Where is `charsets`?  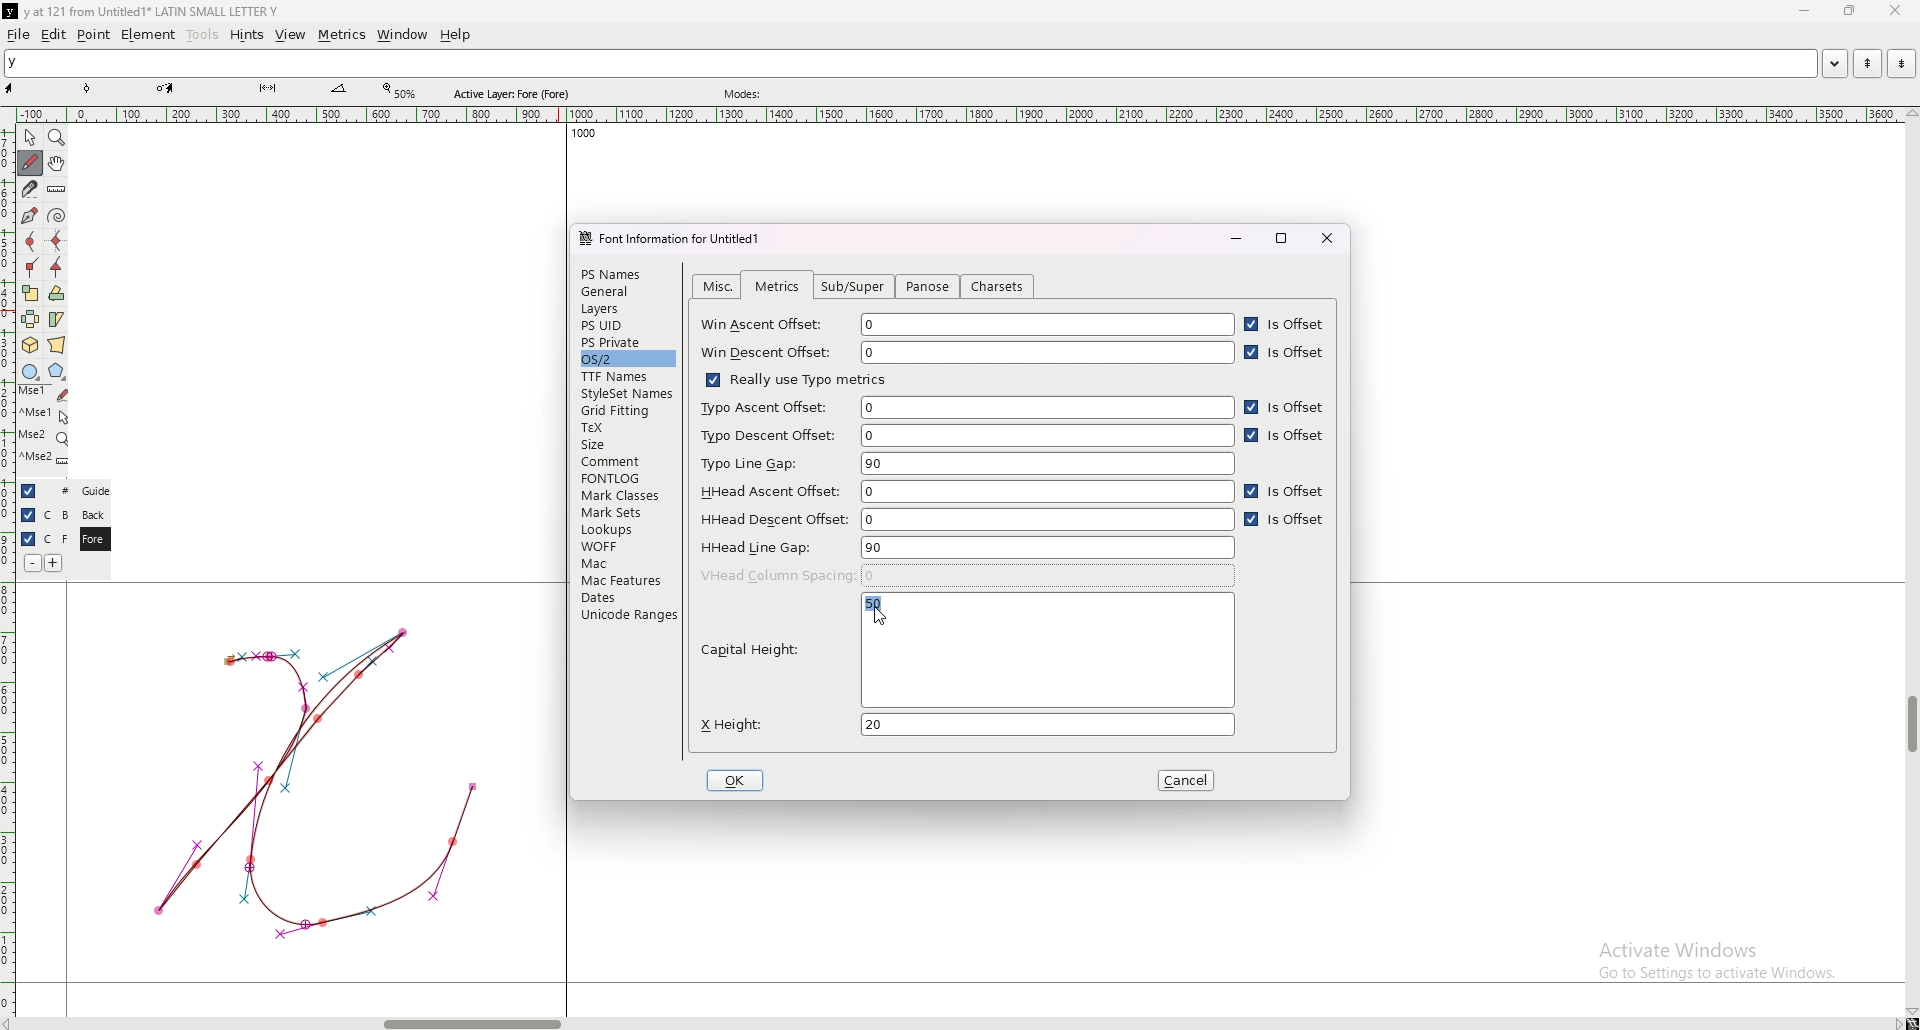 charsets is located at coordinates (998, 287).